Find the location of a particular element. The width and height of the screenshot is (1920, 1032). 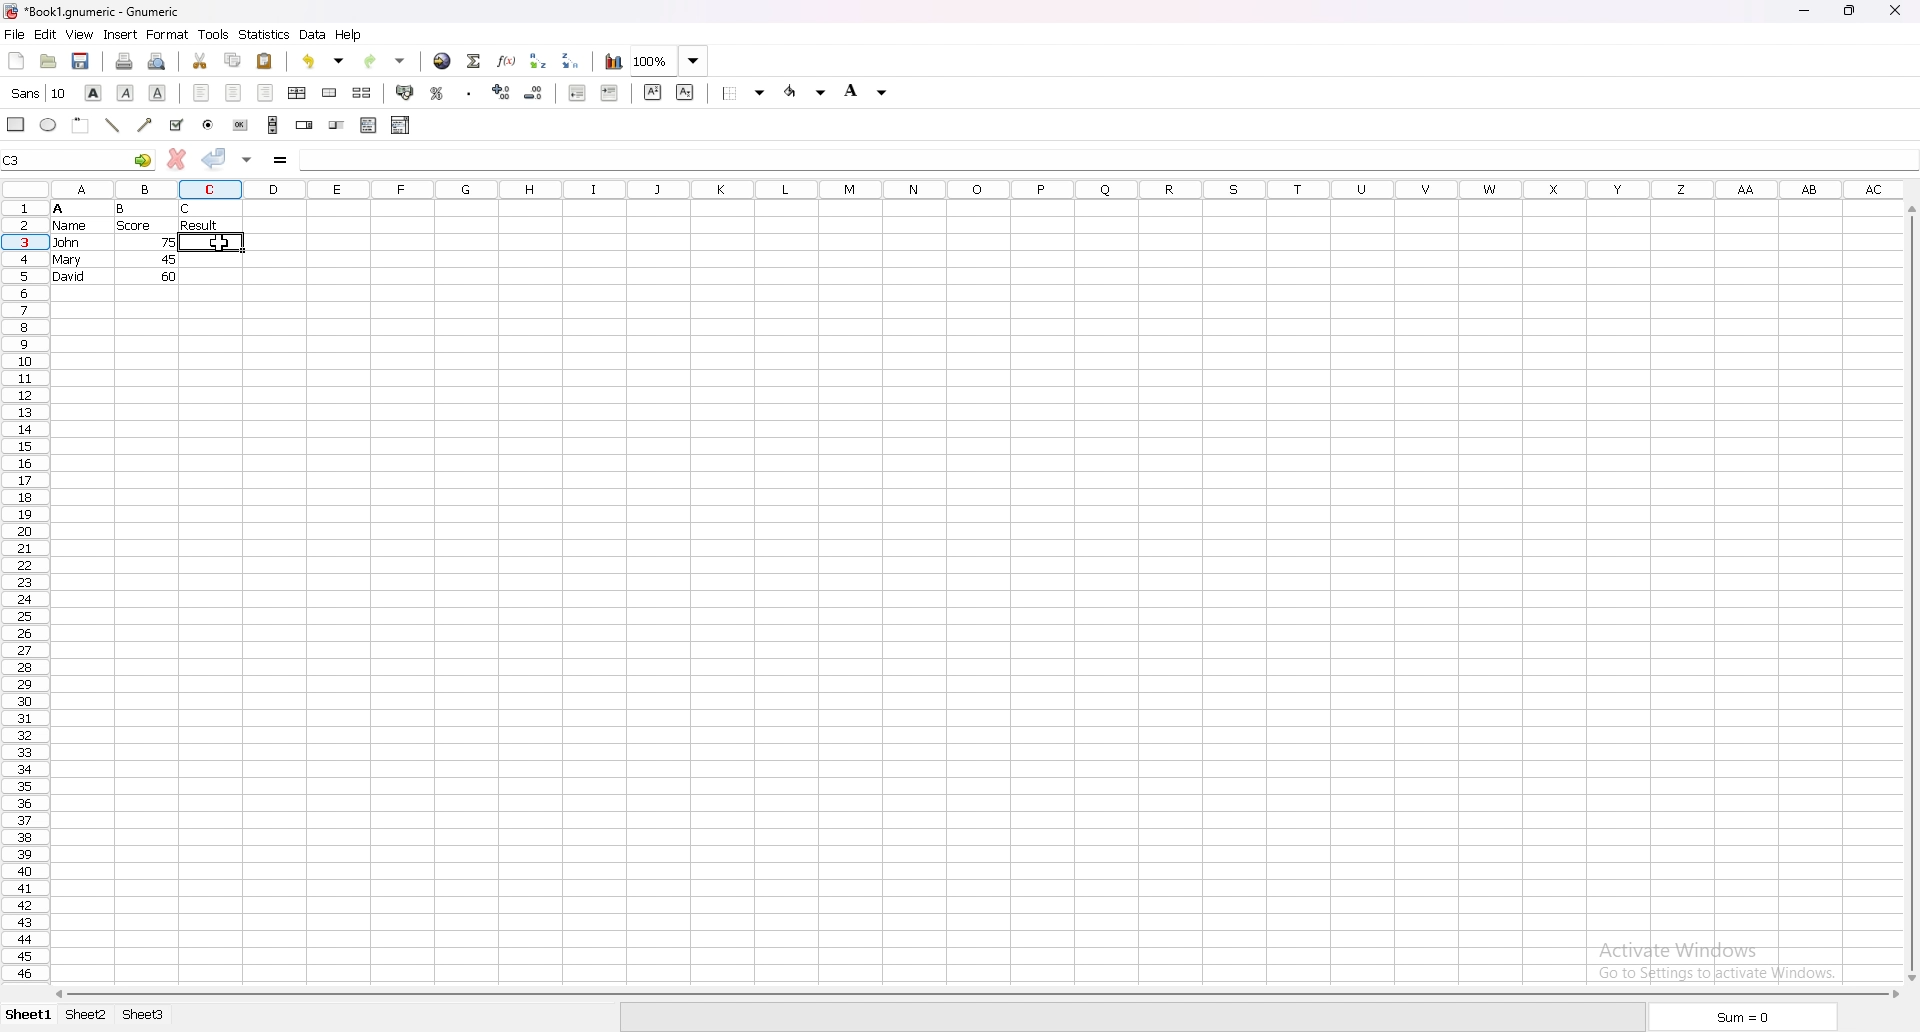

copy is located at coordinates (234, 60).